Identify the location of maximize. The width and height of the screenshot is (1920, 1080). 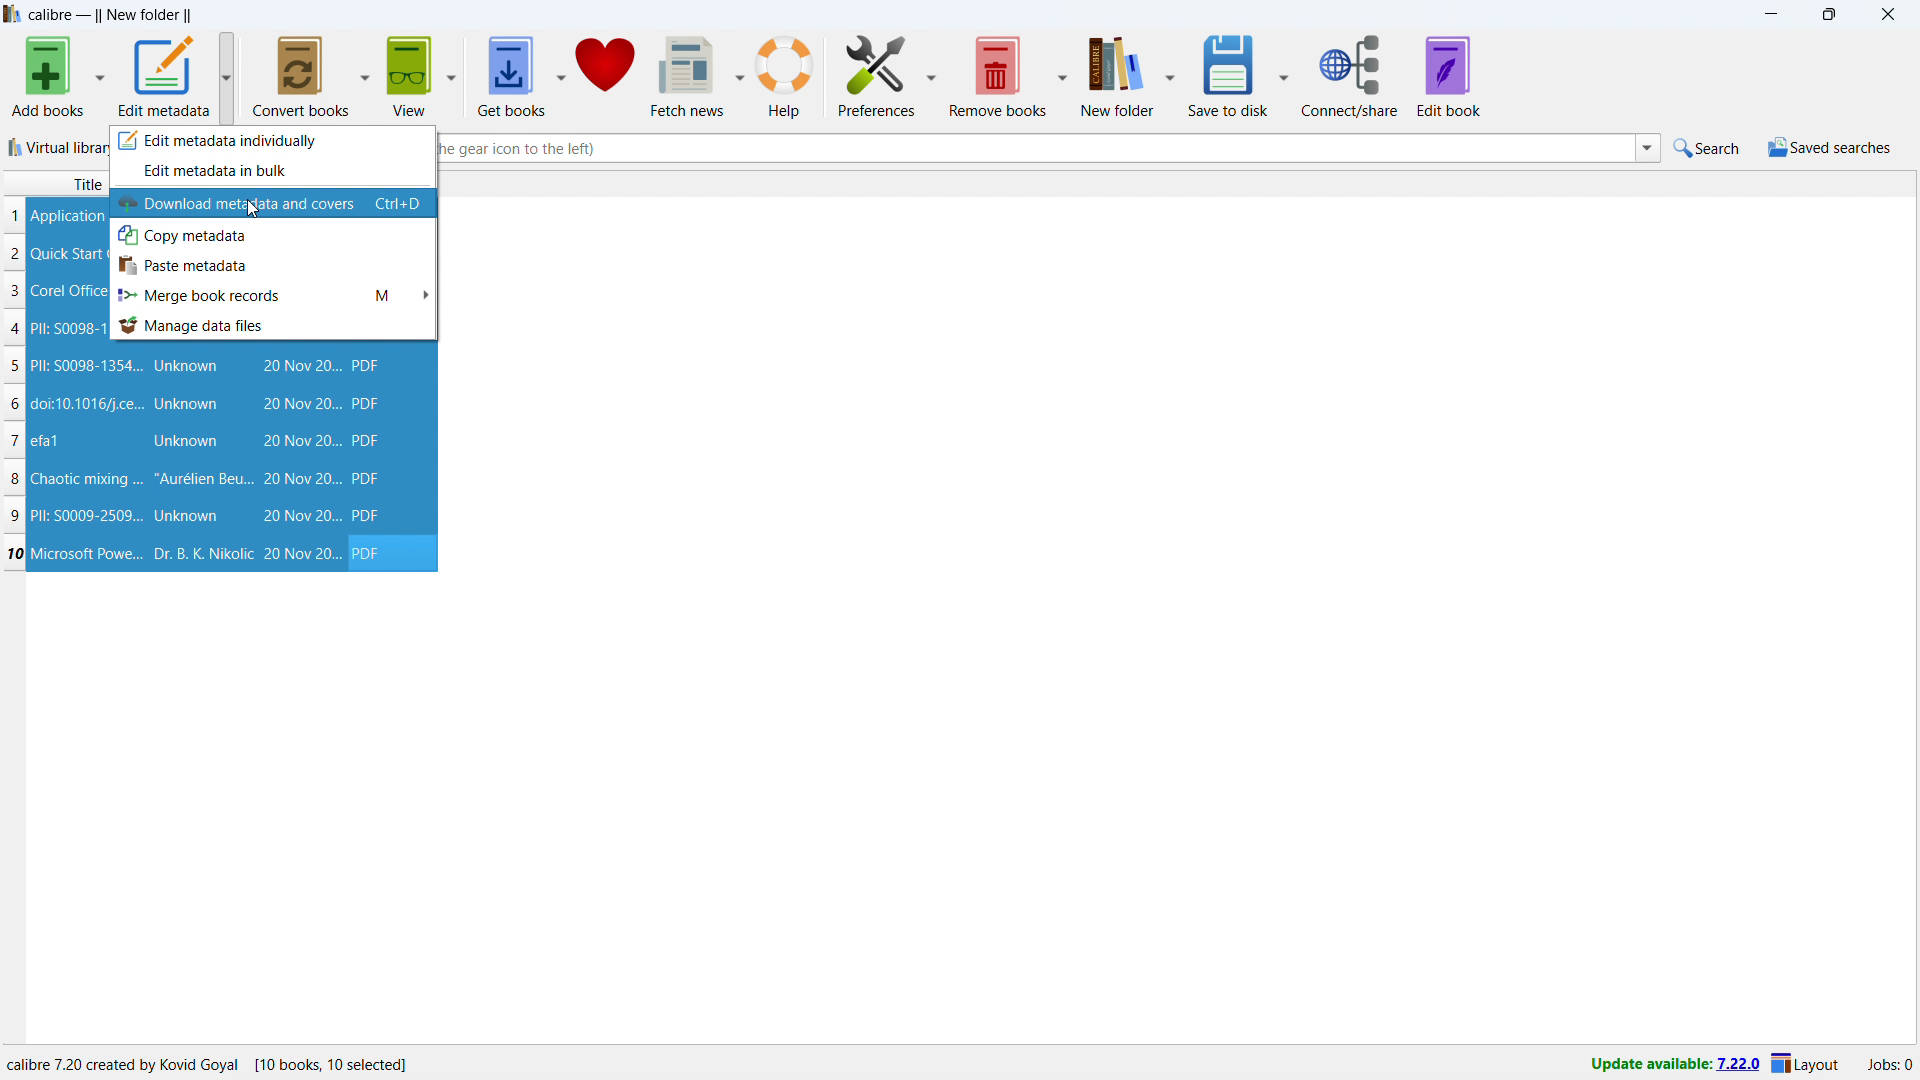
(1828, 14).